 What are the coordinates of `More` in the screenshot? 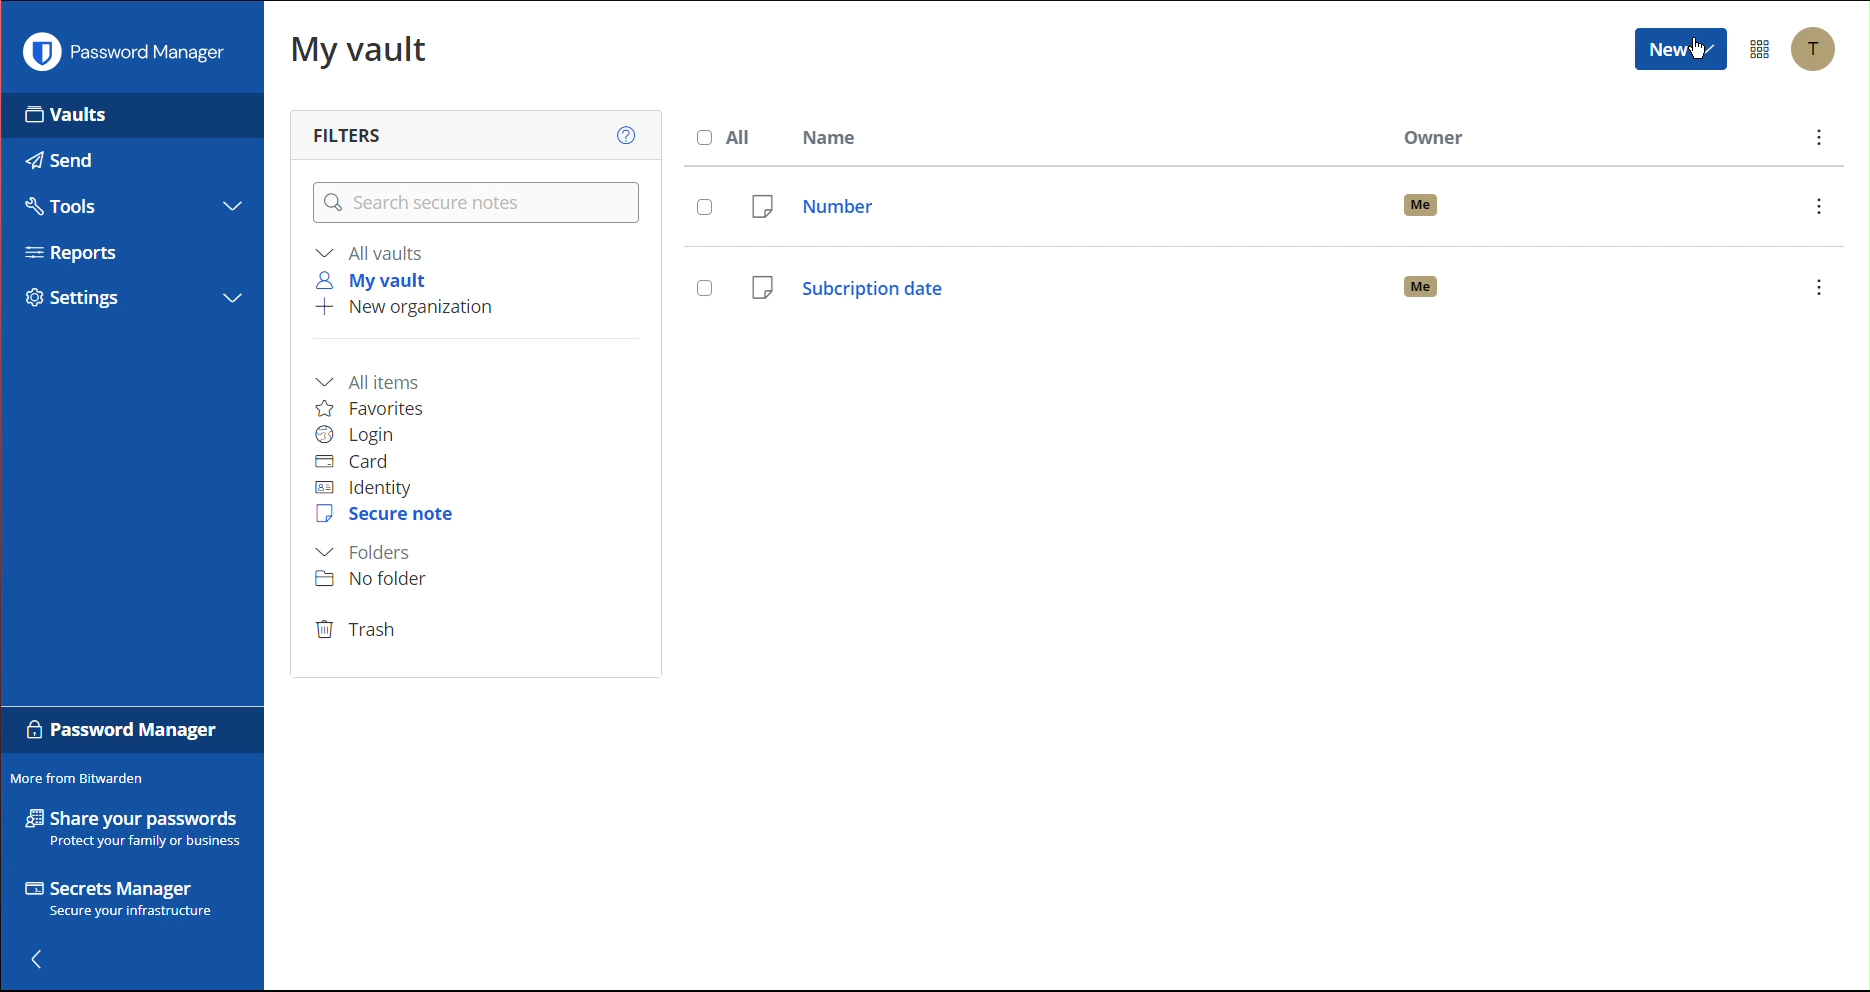 It's located at (1817, 139).